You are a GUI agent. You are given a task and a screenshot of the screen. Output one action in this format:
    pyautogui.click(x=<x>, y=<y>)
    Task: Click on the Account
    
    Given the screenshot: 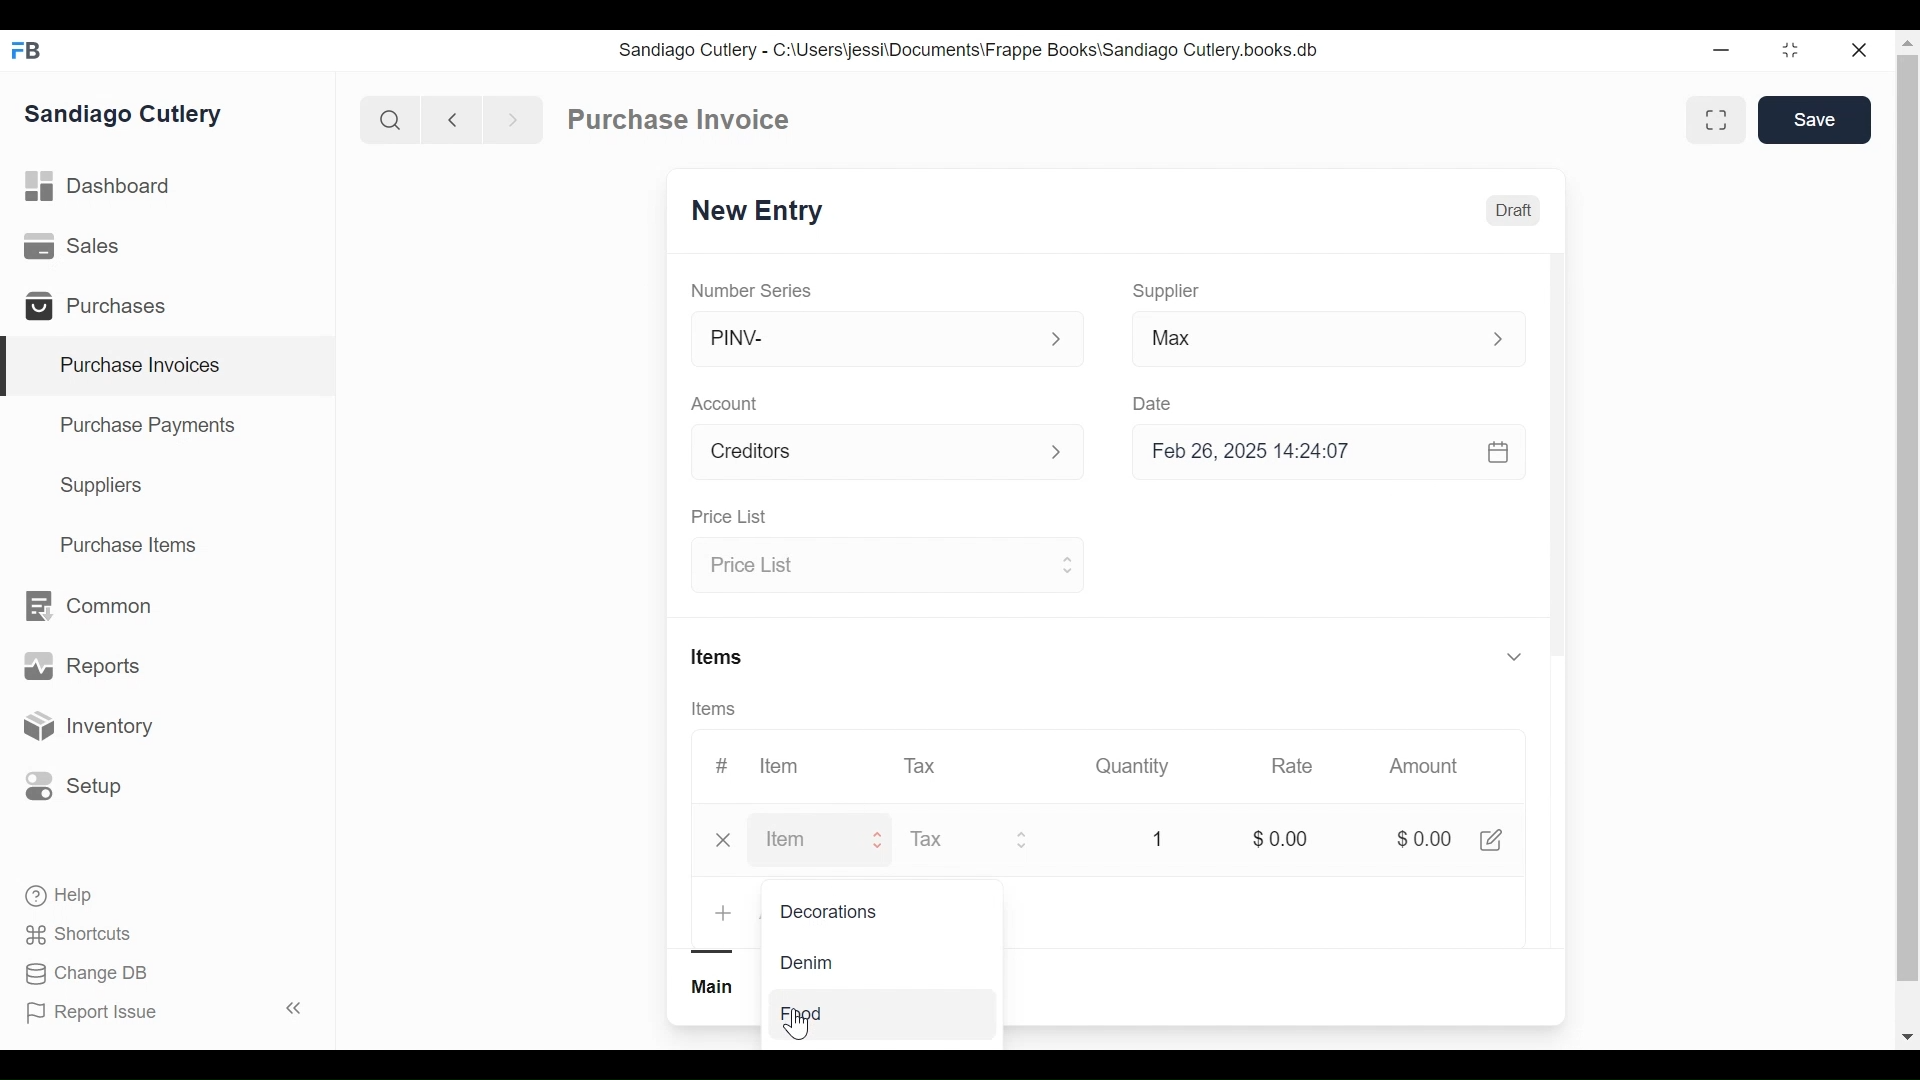 What is the action you would take?
    pyautogui.click(x=868, y=455)
    